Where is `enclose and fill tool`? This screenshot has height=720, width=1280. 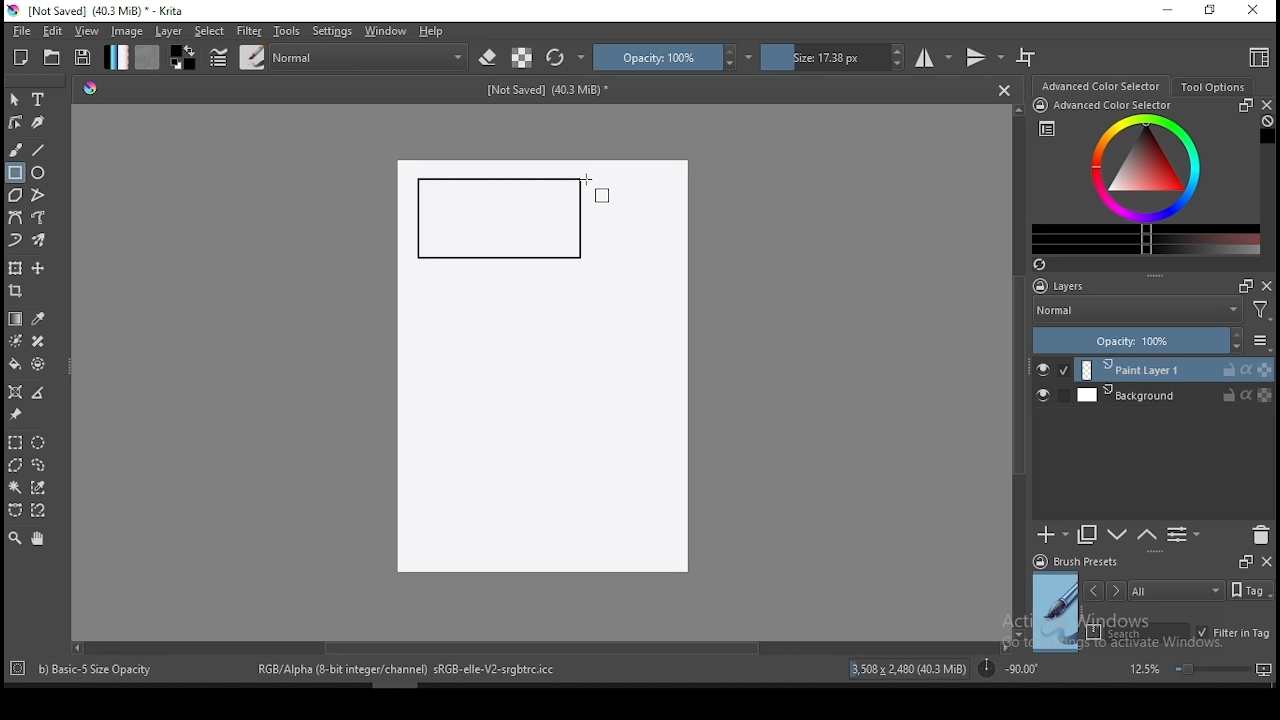
enclose and fill tool is located at coordinates (38, 364).